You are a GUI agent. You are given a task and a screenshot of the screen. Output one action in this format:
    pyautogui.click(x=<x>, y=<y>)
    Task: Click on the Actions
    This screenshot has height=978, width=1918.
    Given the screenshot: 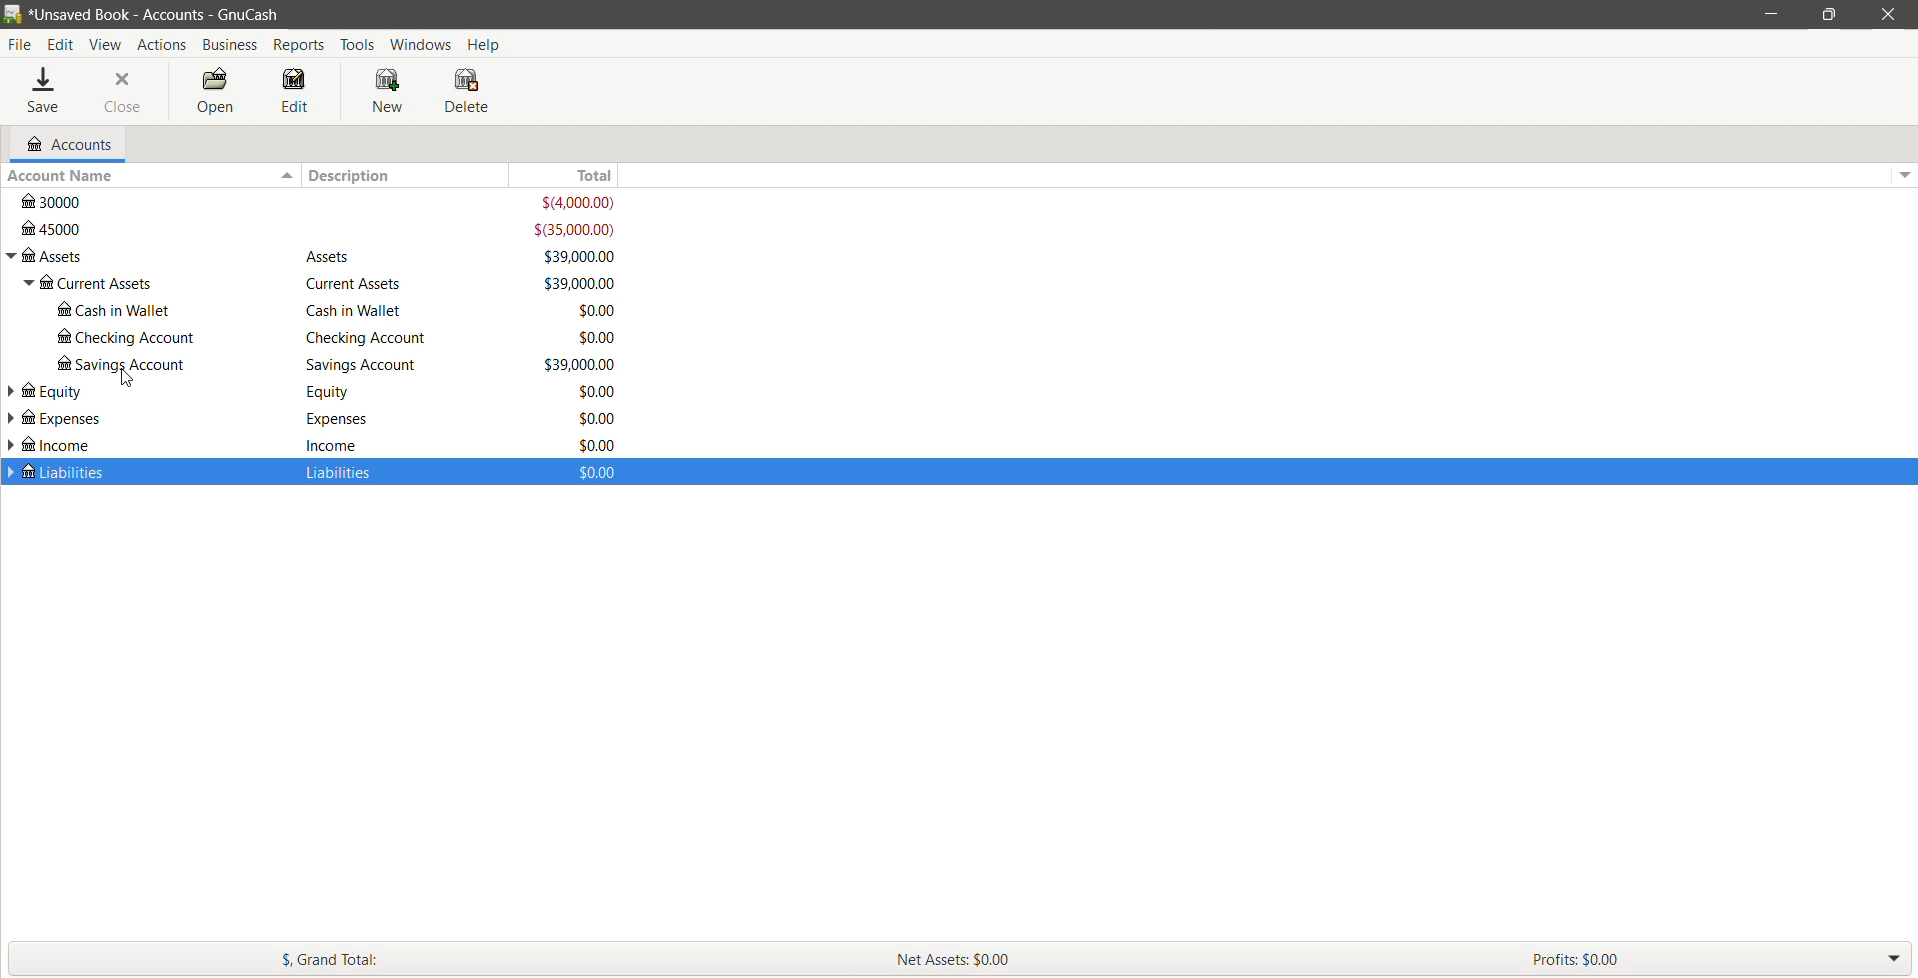 What is the action you would take?
    pyautogui.click(x=162, y=45)
    